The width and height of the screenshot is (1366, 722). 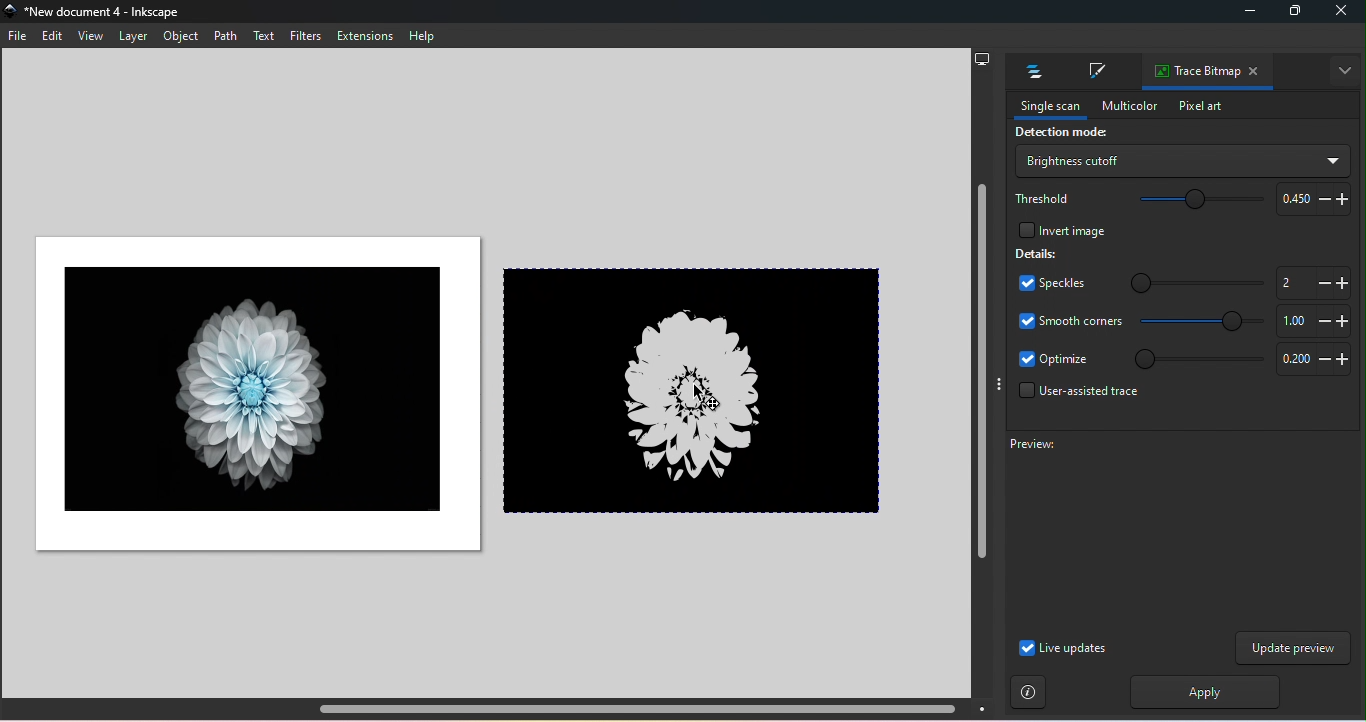 What do you see at coordinates (1310, 198) in the screenshot?
I see `Increase or decrease threshold` at bounding box center [1310, 198].